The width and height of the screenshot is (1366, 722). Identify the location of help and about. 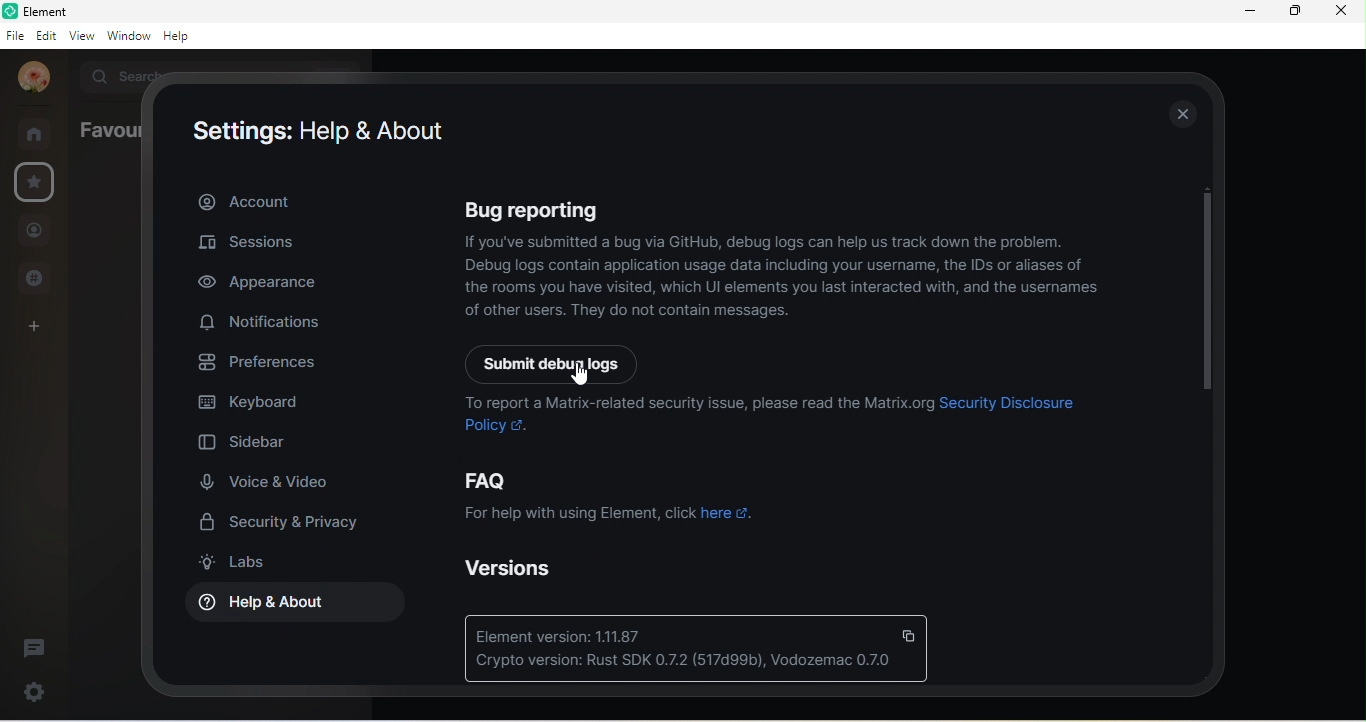
(289, 607).